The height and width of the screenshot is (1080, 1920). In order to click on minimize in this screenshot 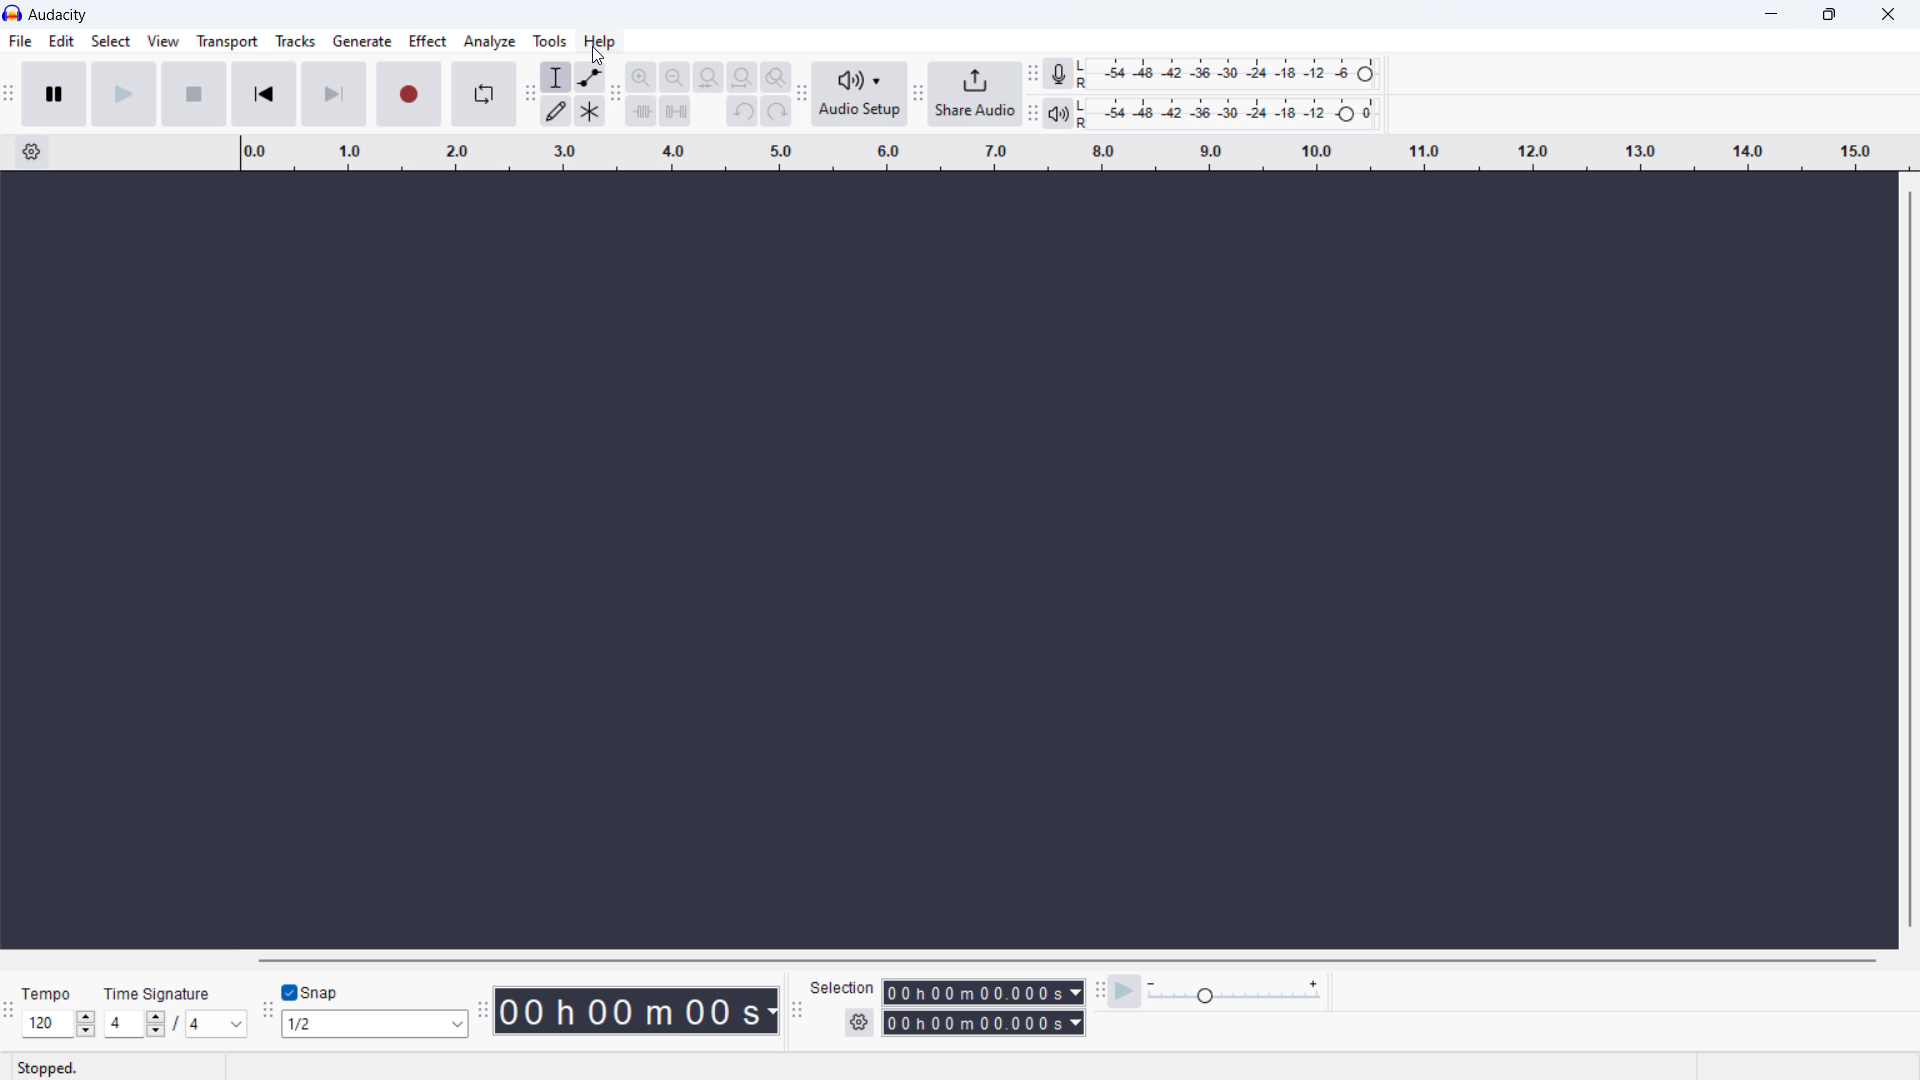, I will do `click(1766, 15)`.